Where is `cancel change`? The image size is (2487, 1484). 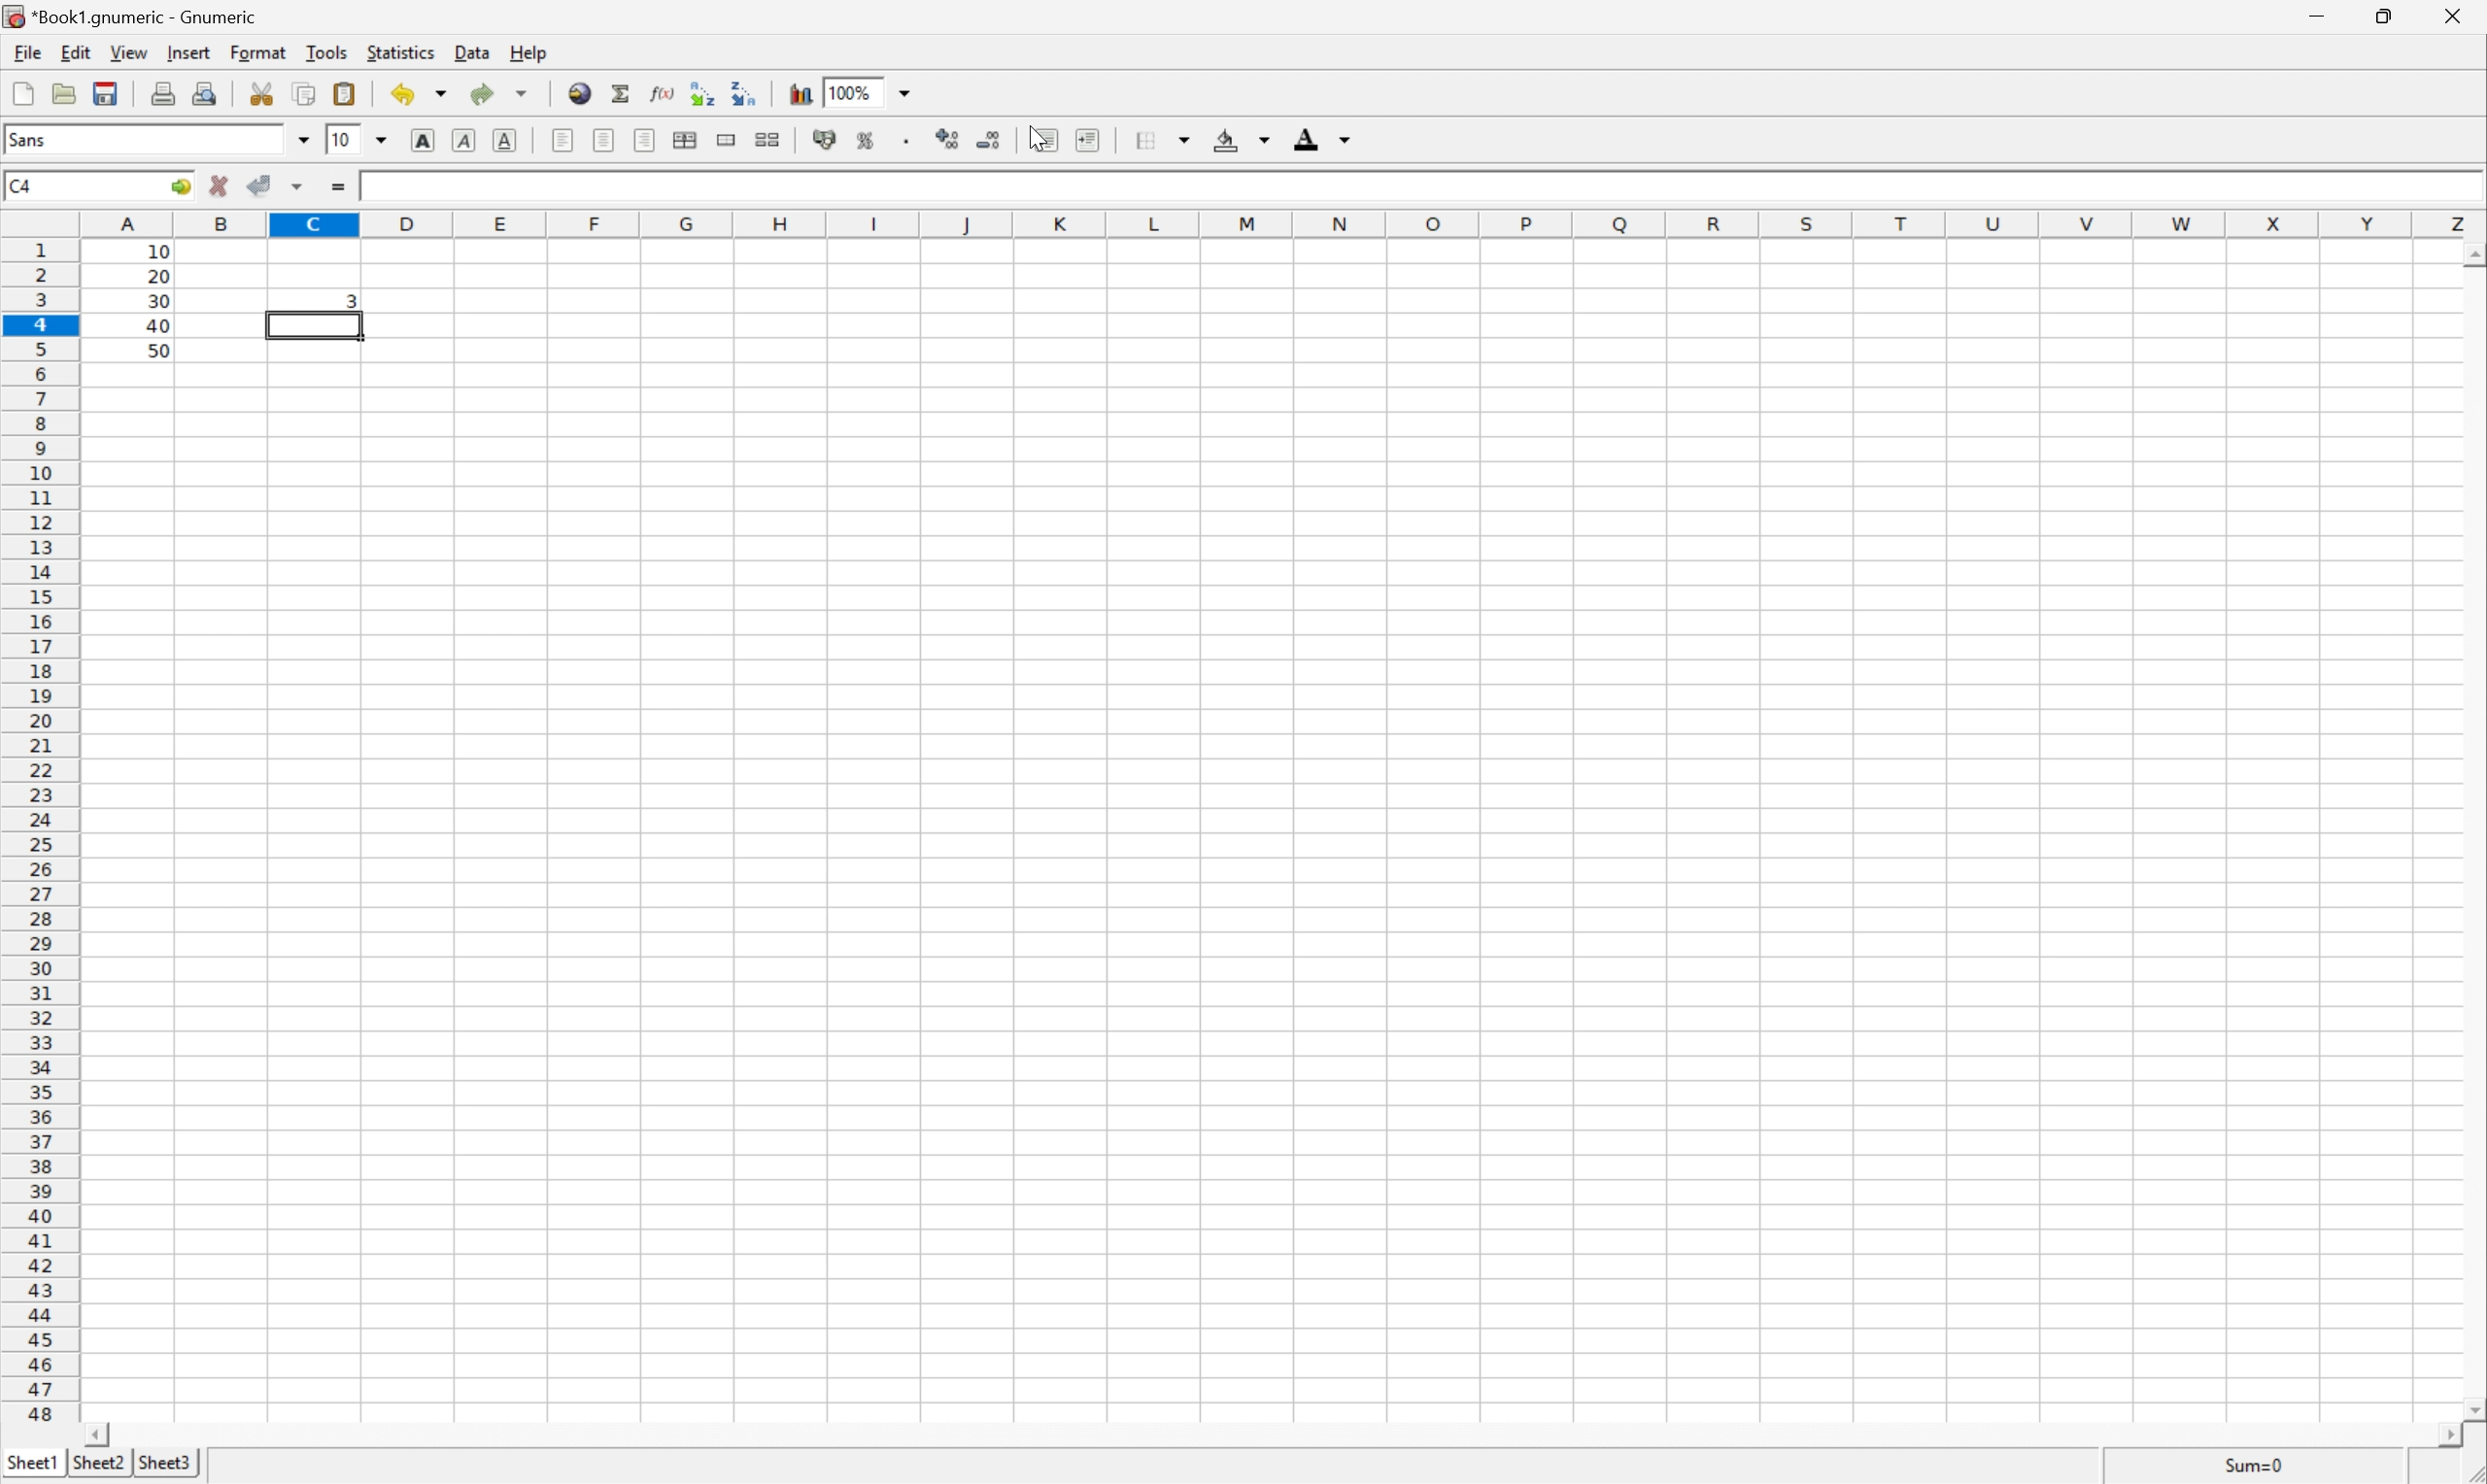 cancel change is located at coordinates (219, 189).